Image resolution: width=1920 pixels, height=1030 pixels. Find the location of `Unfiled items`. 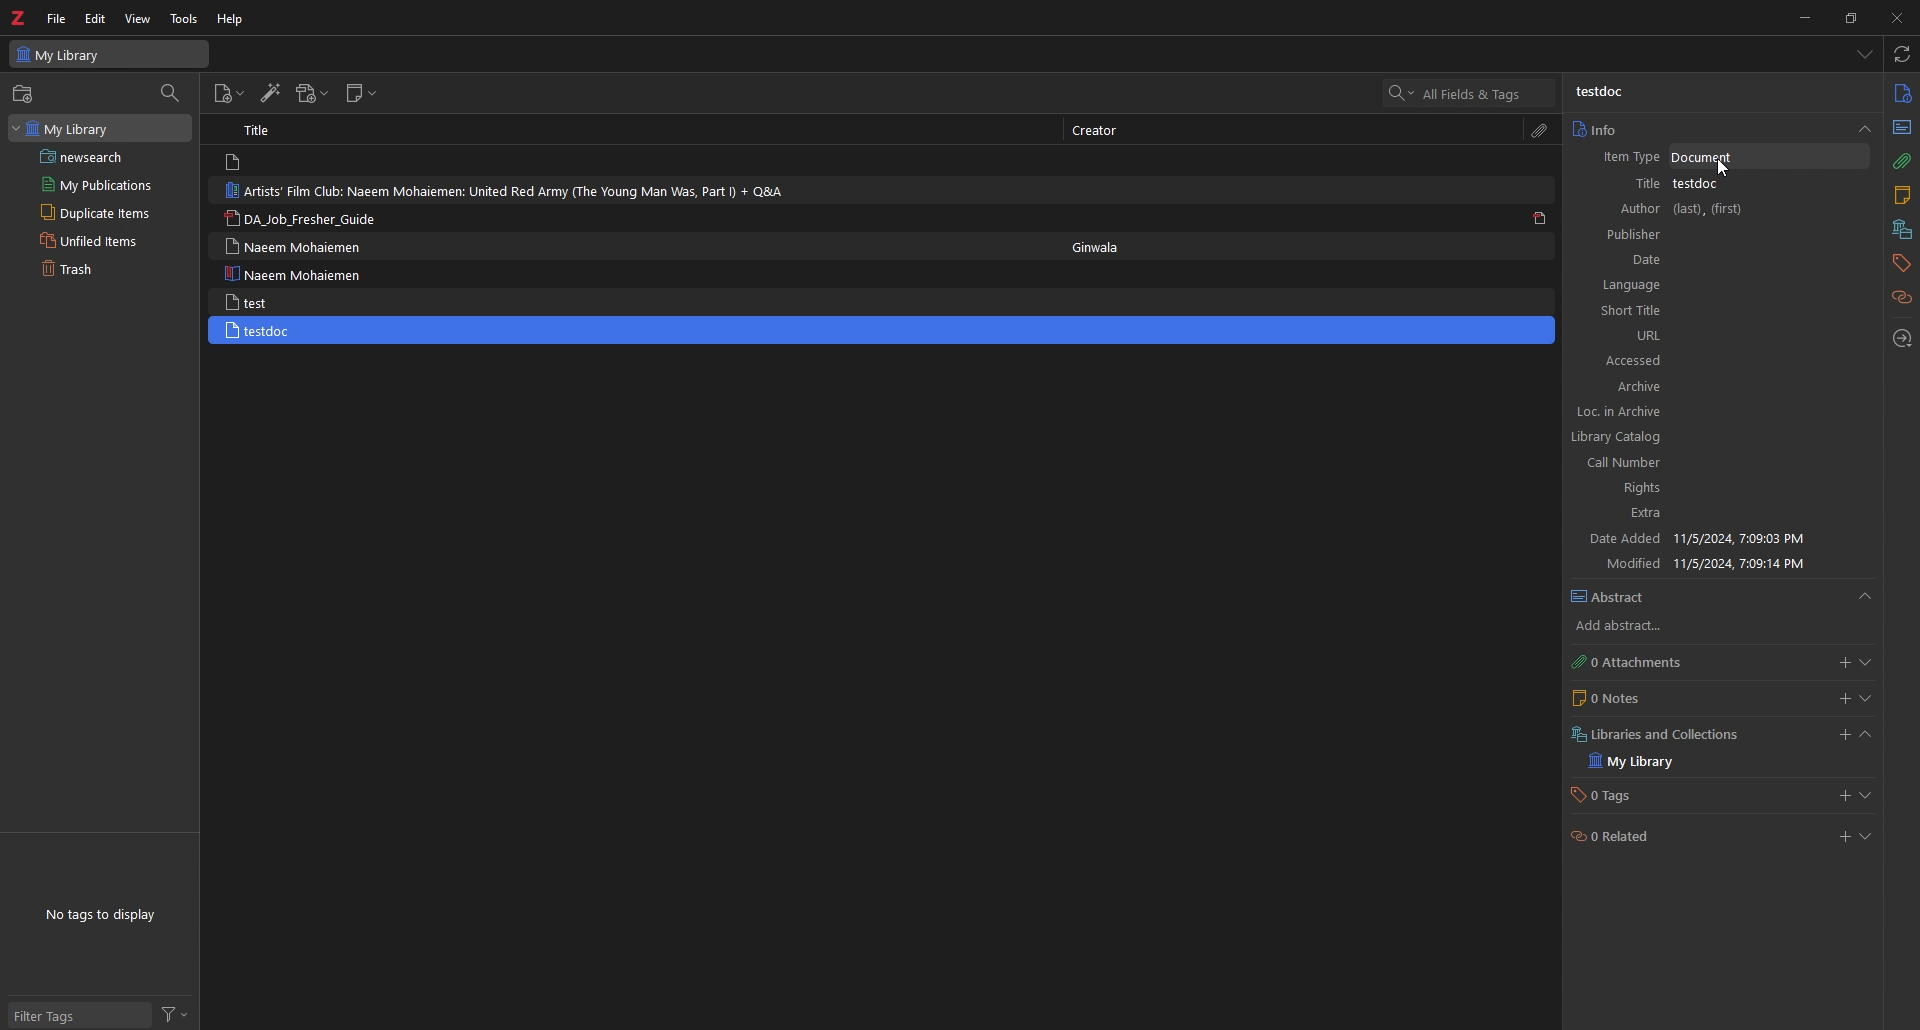

Unfiled items is located at coordinates (101, 240).